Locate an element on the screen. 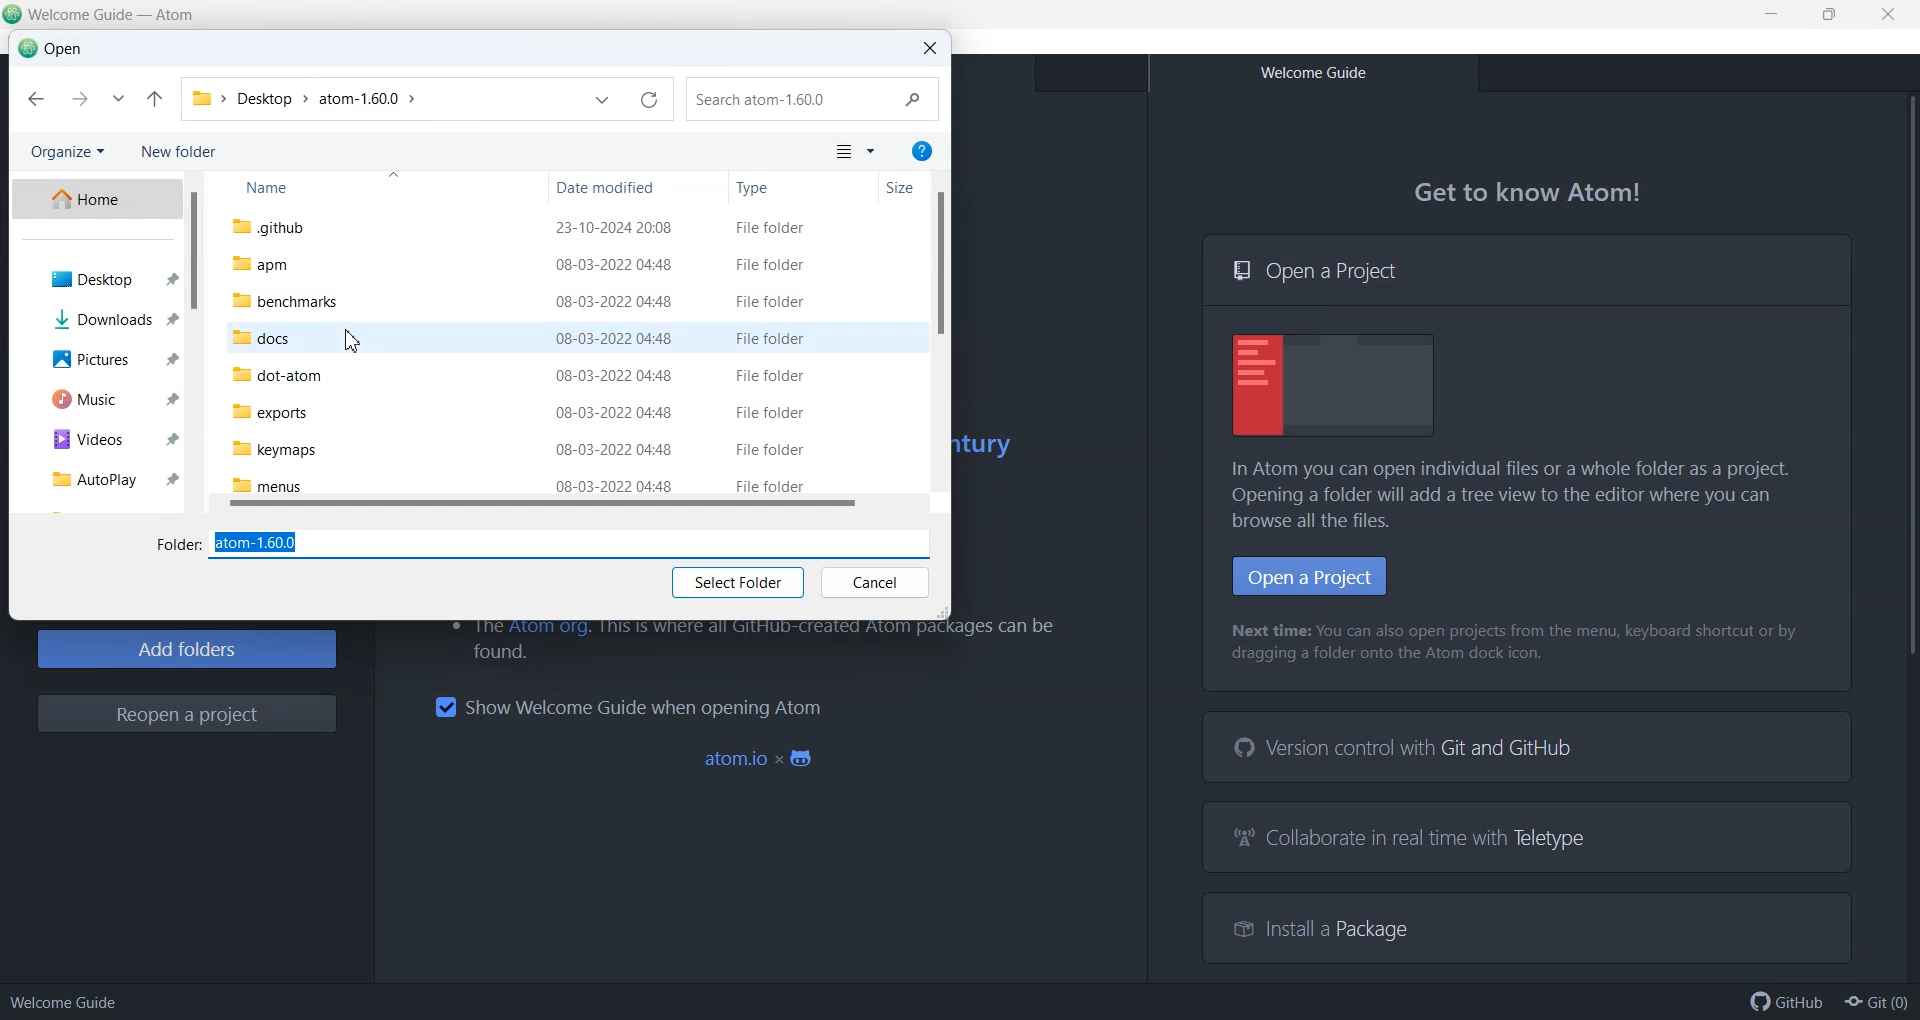  Home is located at coordinates (95, 199).